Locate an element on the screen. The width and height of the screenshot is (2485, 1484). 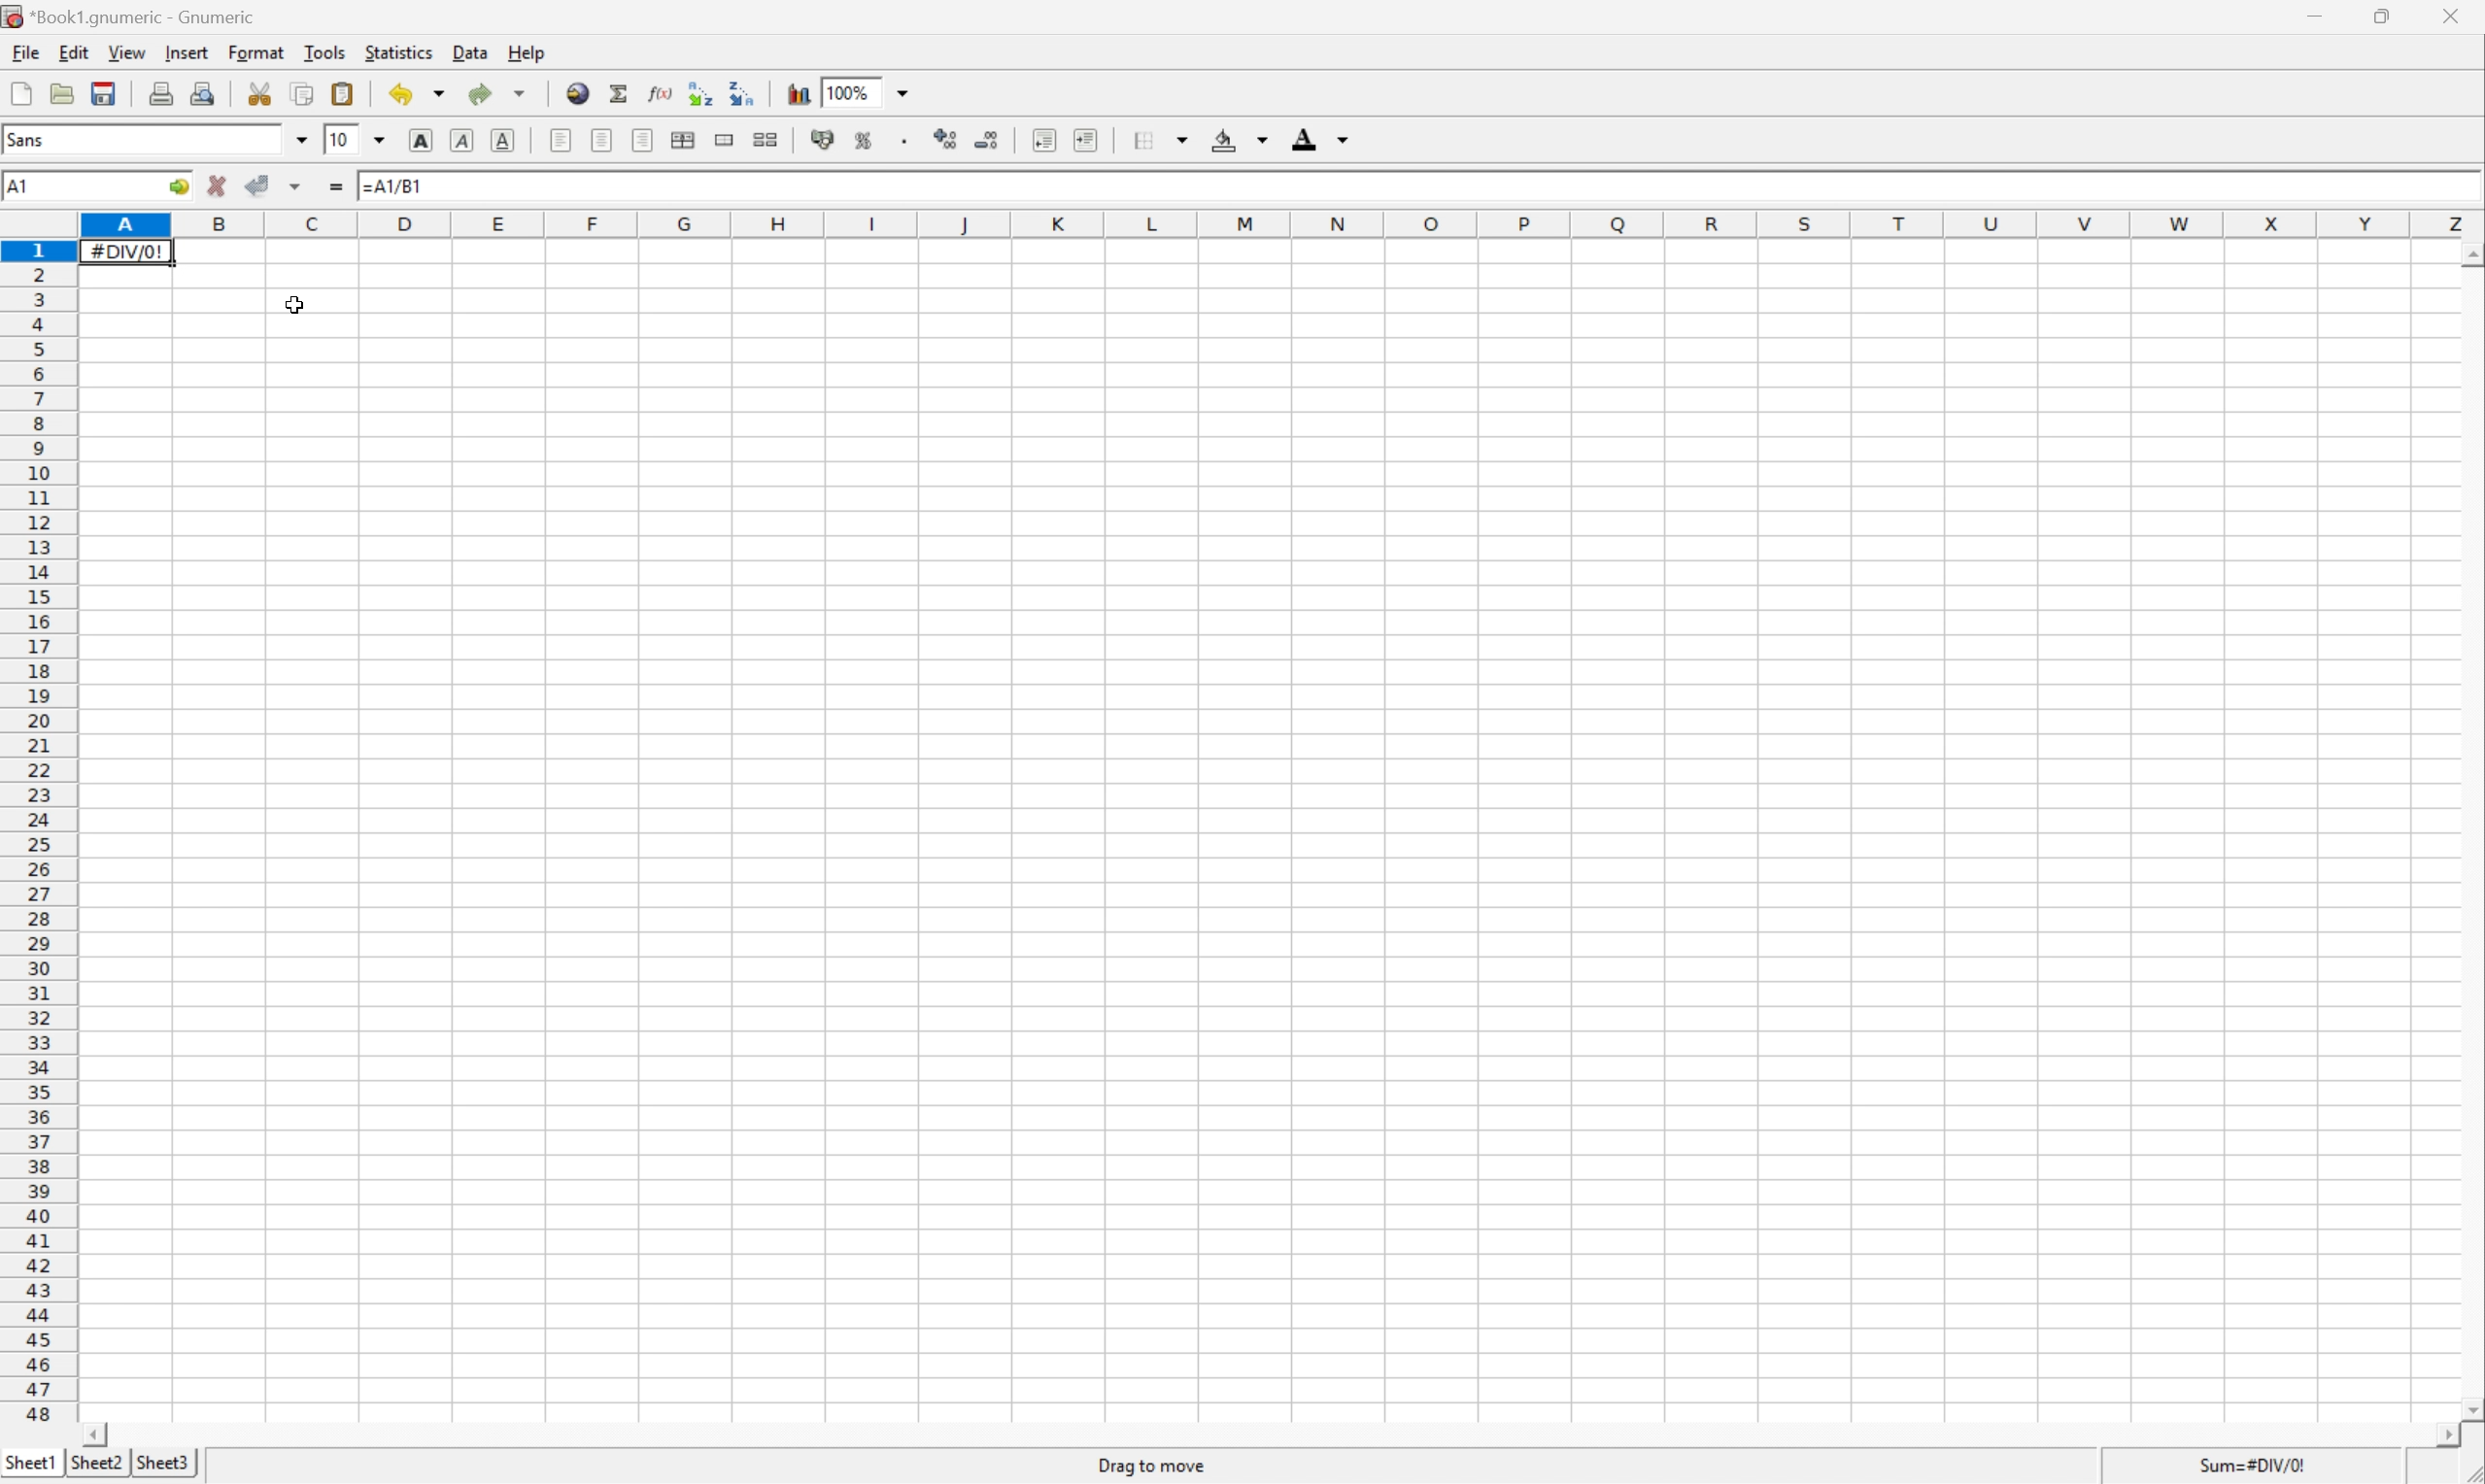
Edit a function in current cell  is located at coordinates (657, 93).